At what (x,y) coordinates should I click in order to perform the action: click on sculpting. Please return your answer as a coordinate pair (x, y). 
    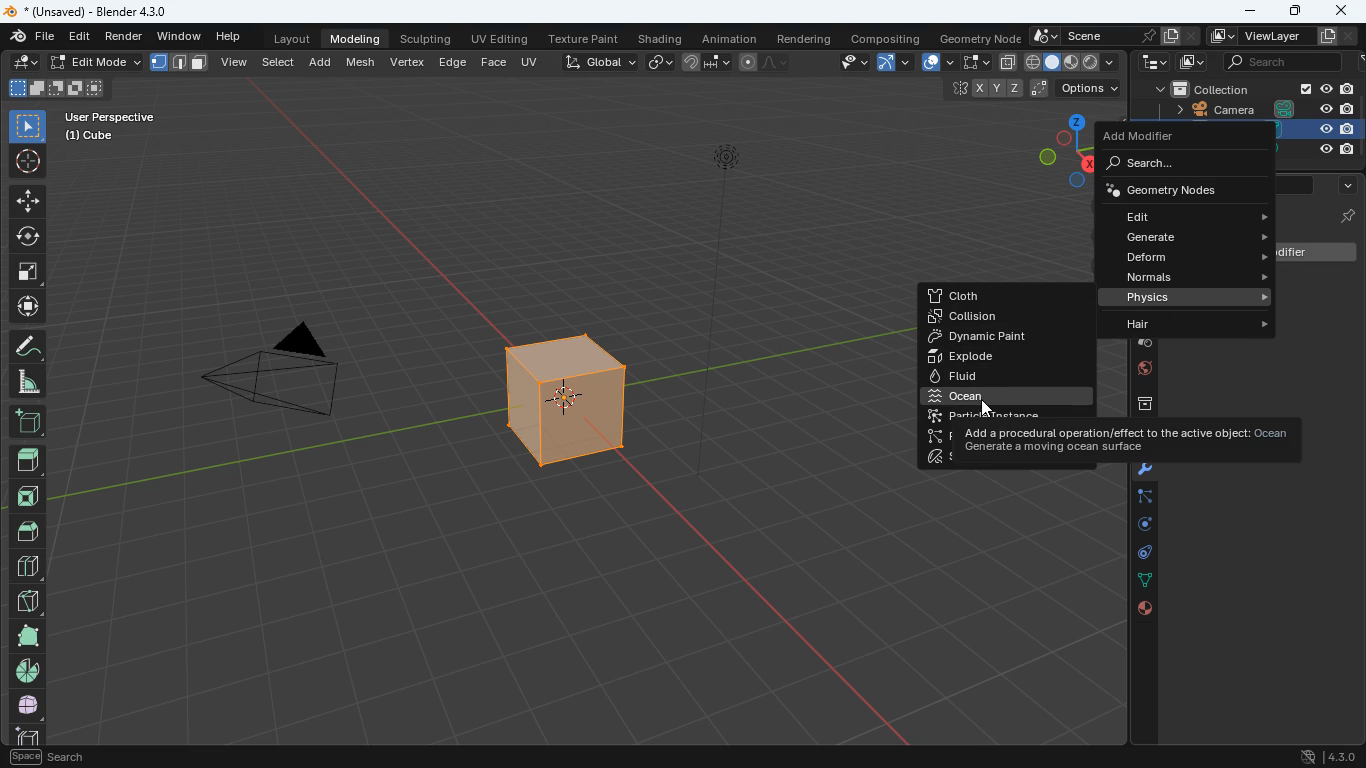
    Looking at the image, I should click on (428, 36).